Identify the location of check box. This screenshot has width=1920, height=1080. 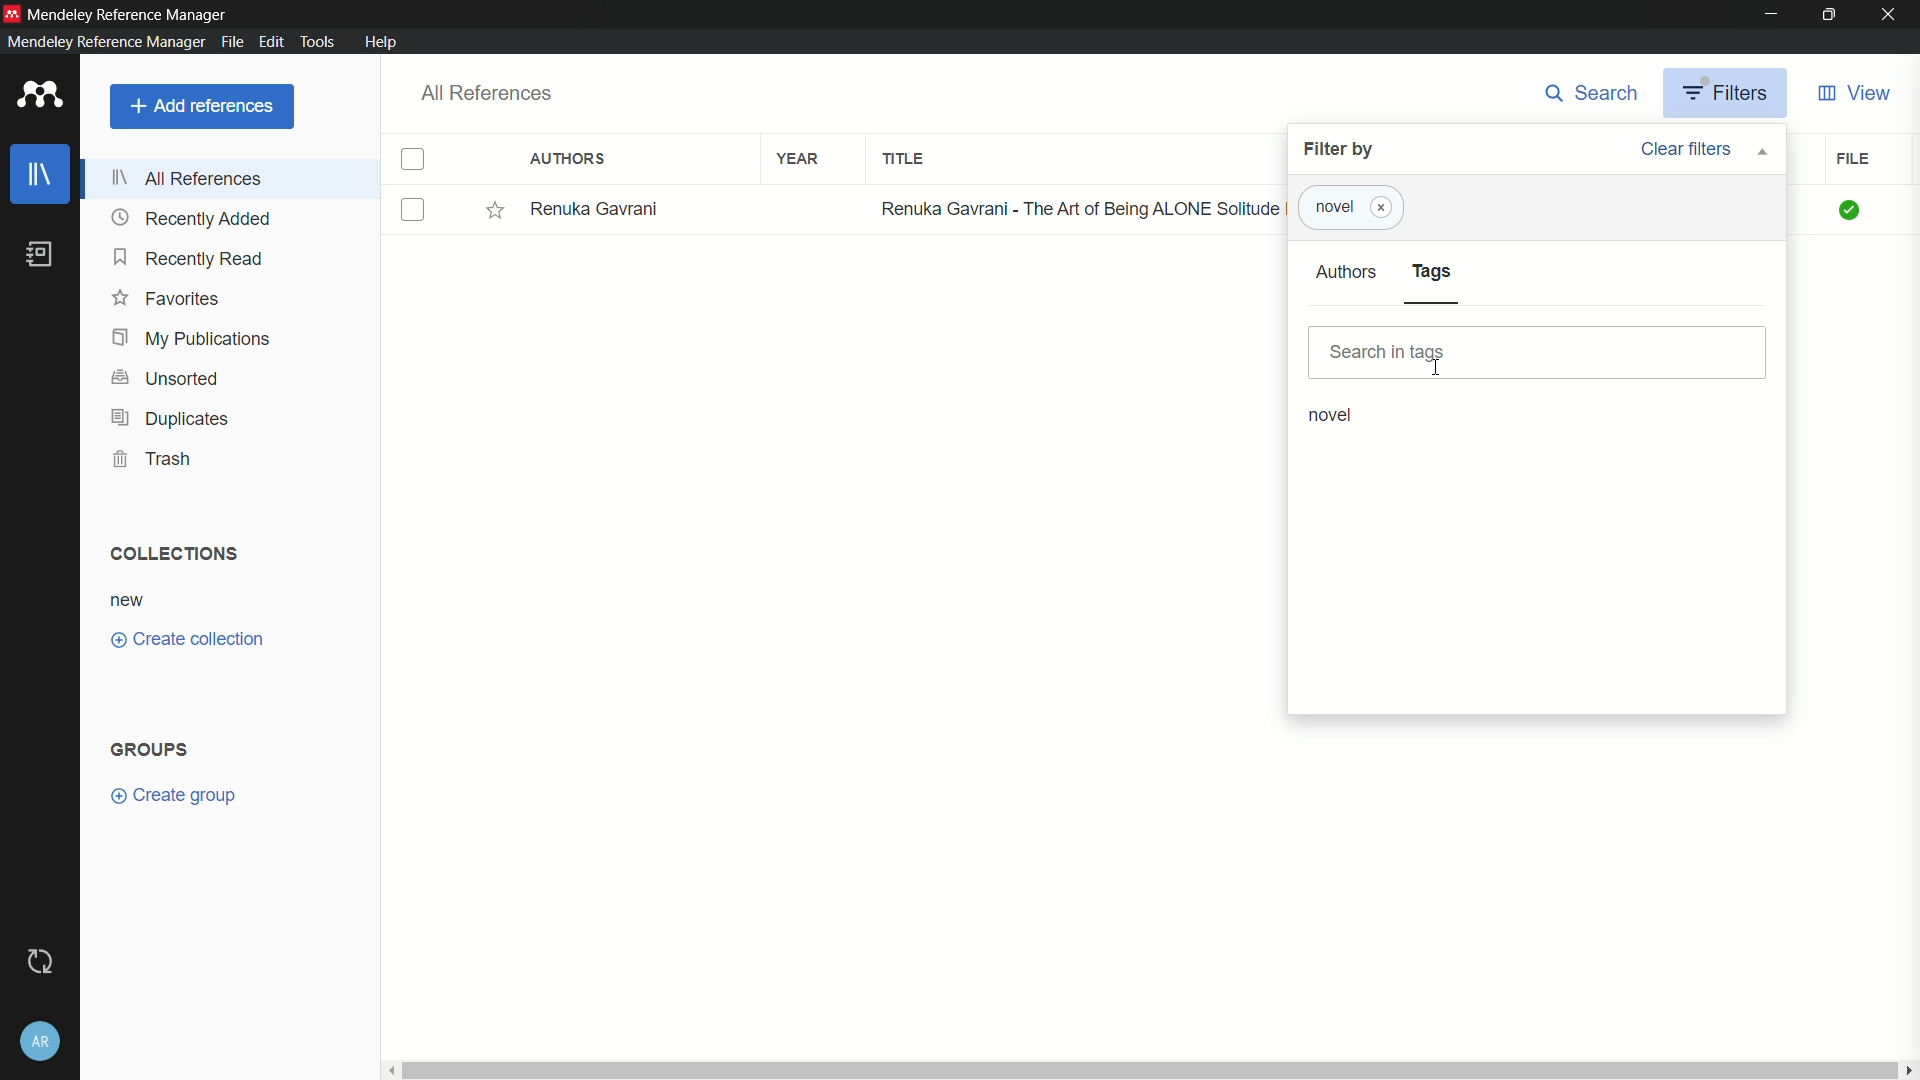
(413, 160).